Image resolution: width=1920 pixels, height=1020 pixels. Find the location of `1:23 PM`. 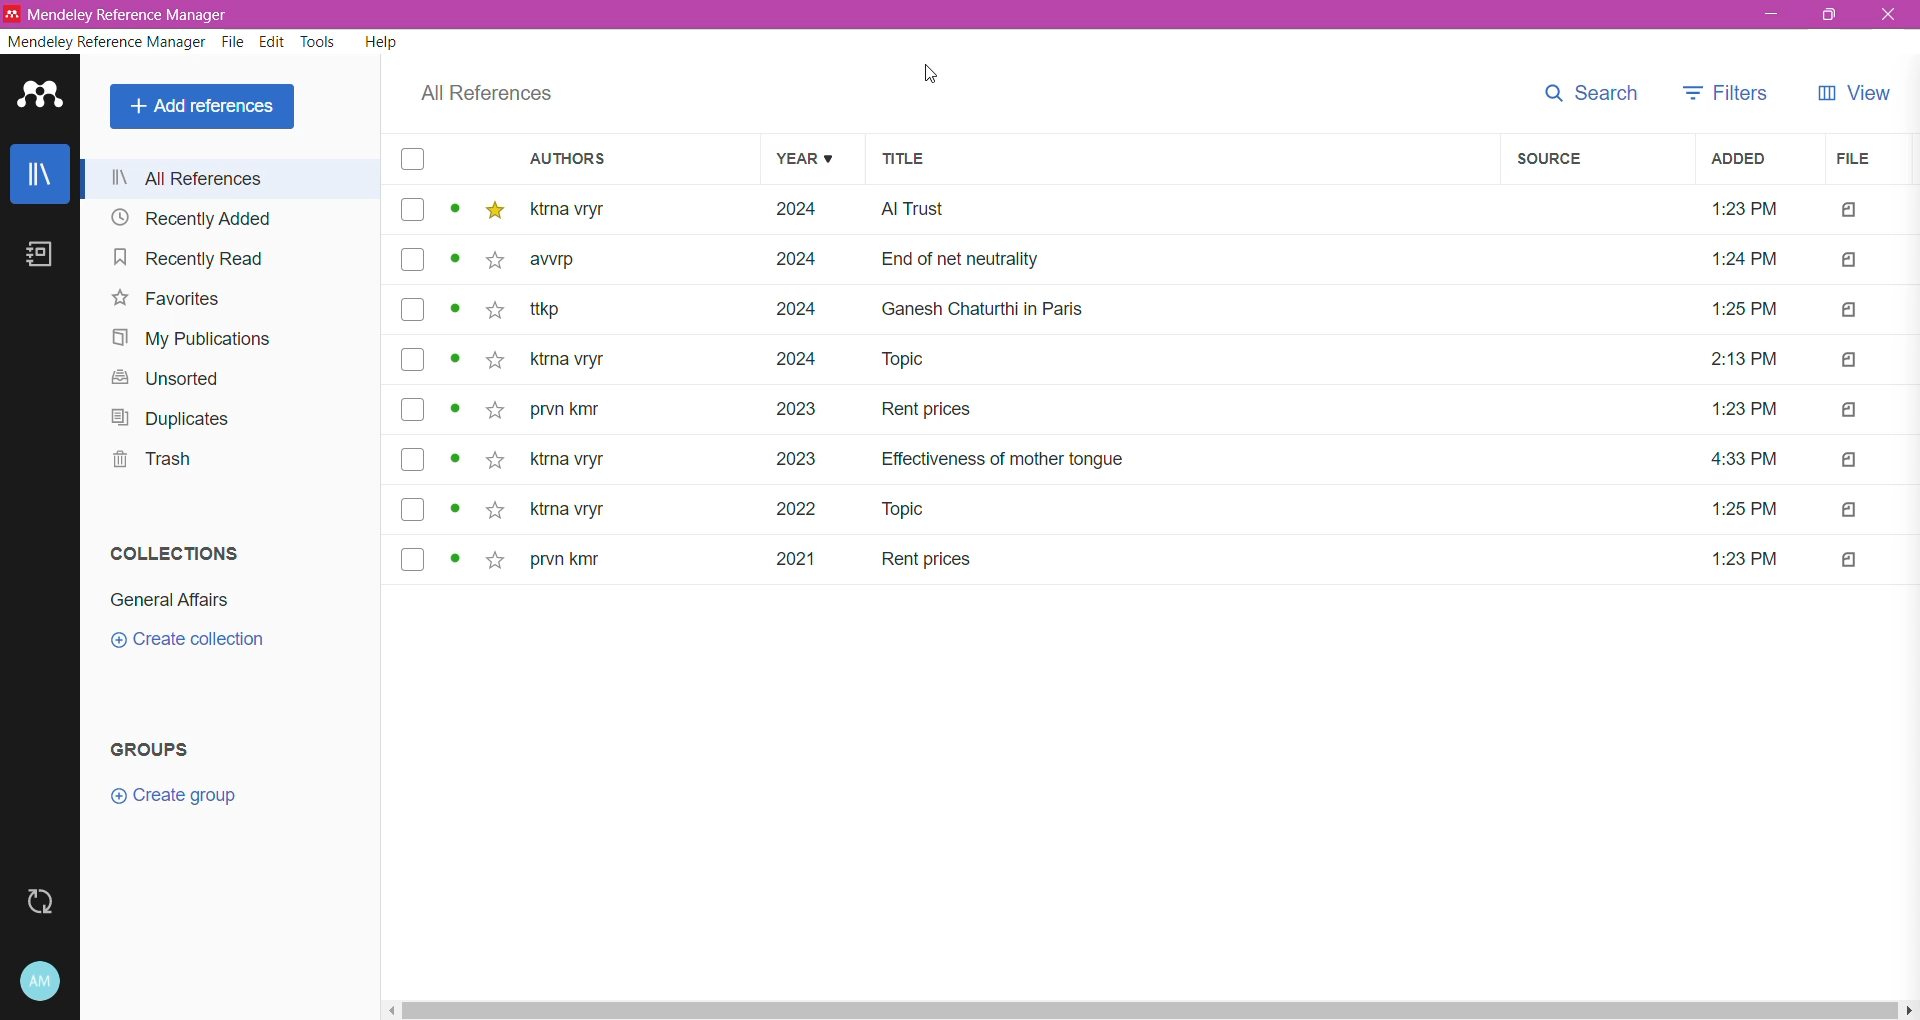

1:23 PM is located at coordinates (1745, 206).